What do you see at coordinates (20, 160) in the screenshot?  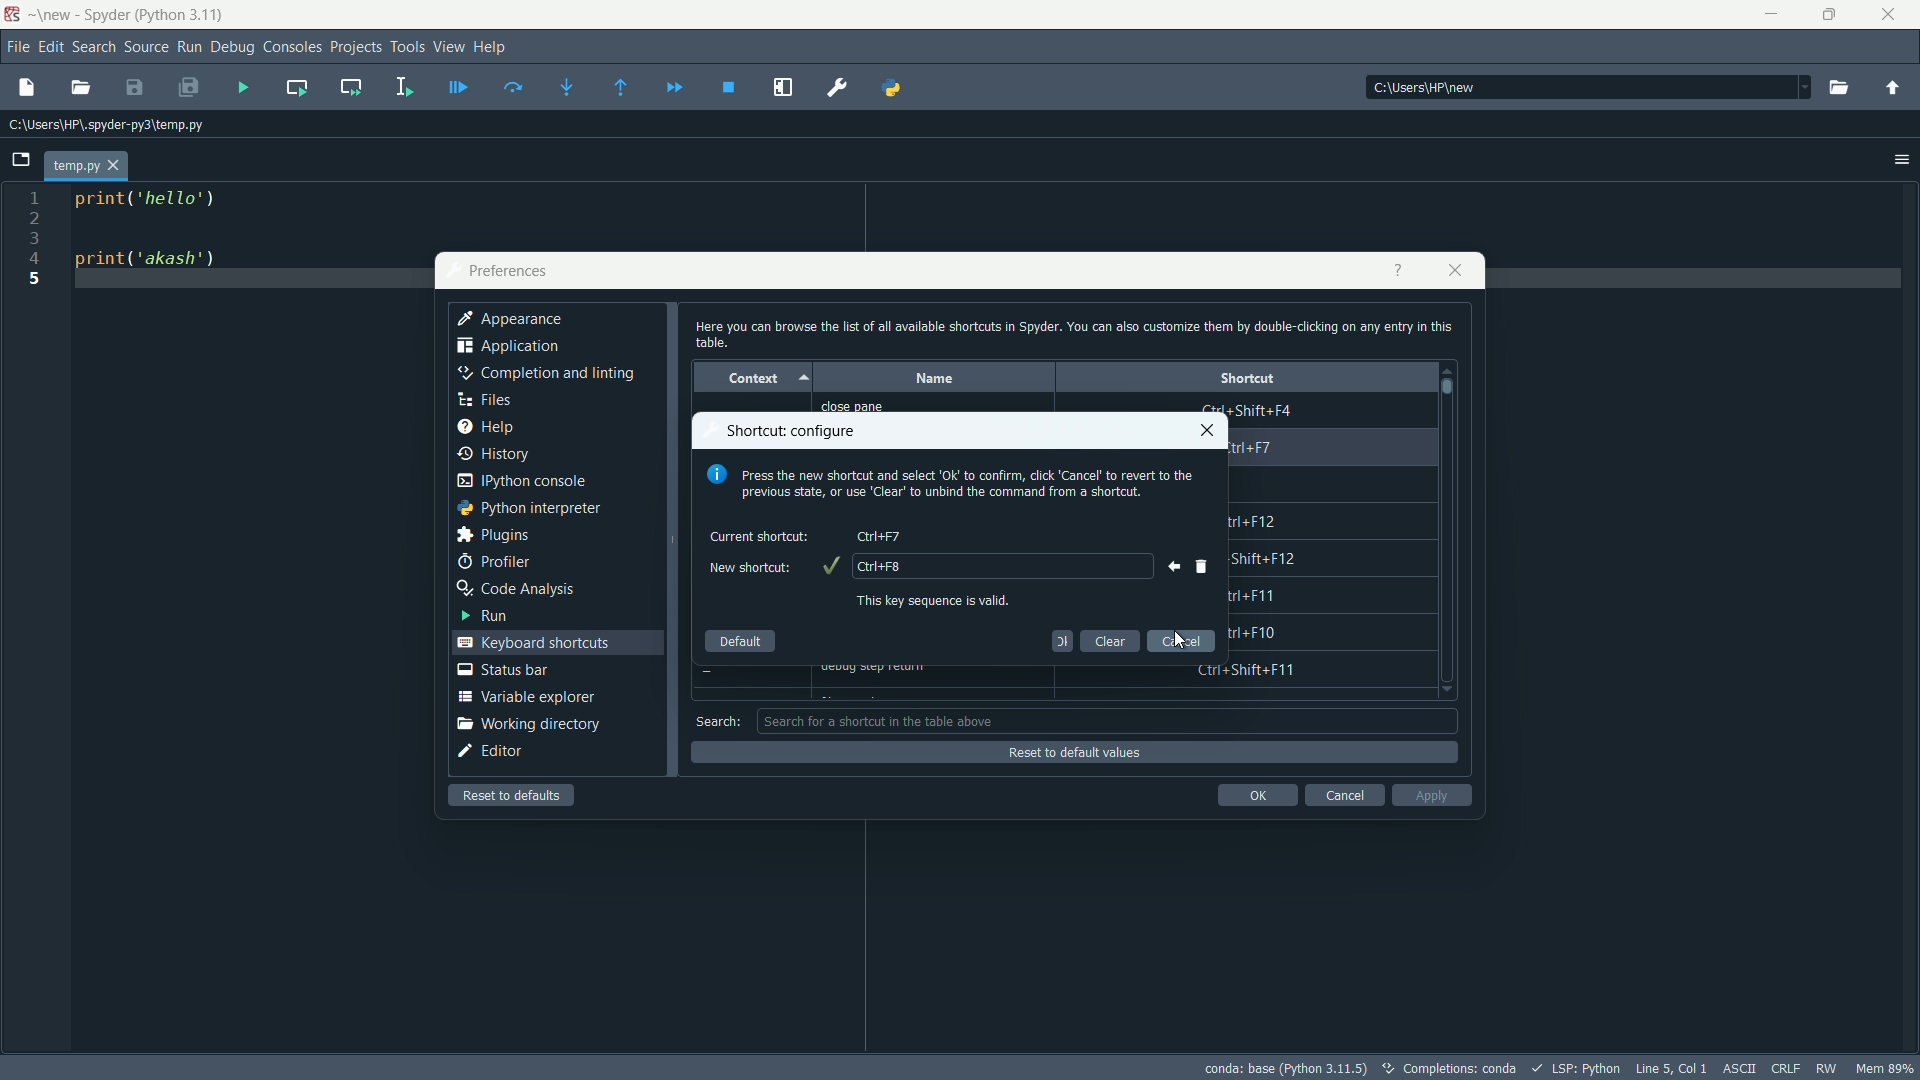 I see `browse tabs` at bounding box center [20, 160].